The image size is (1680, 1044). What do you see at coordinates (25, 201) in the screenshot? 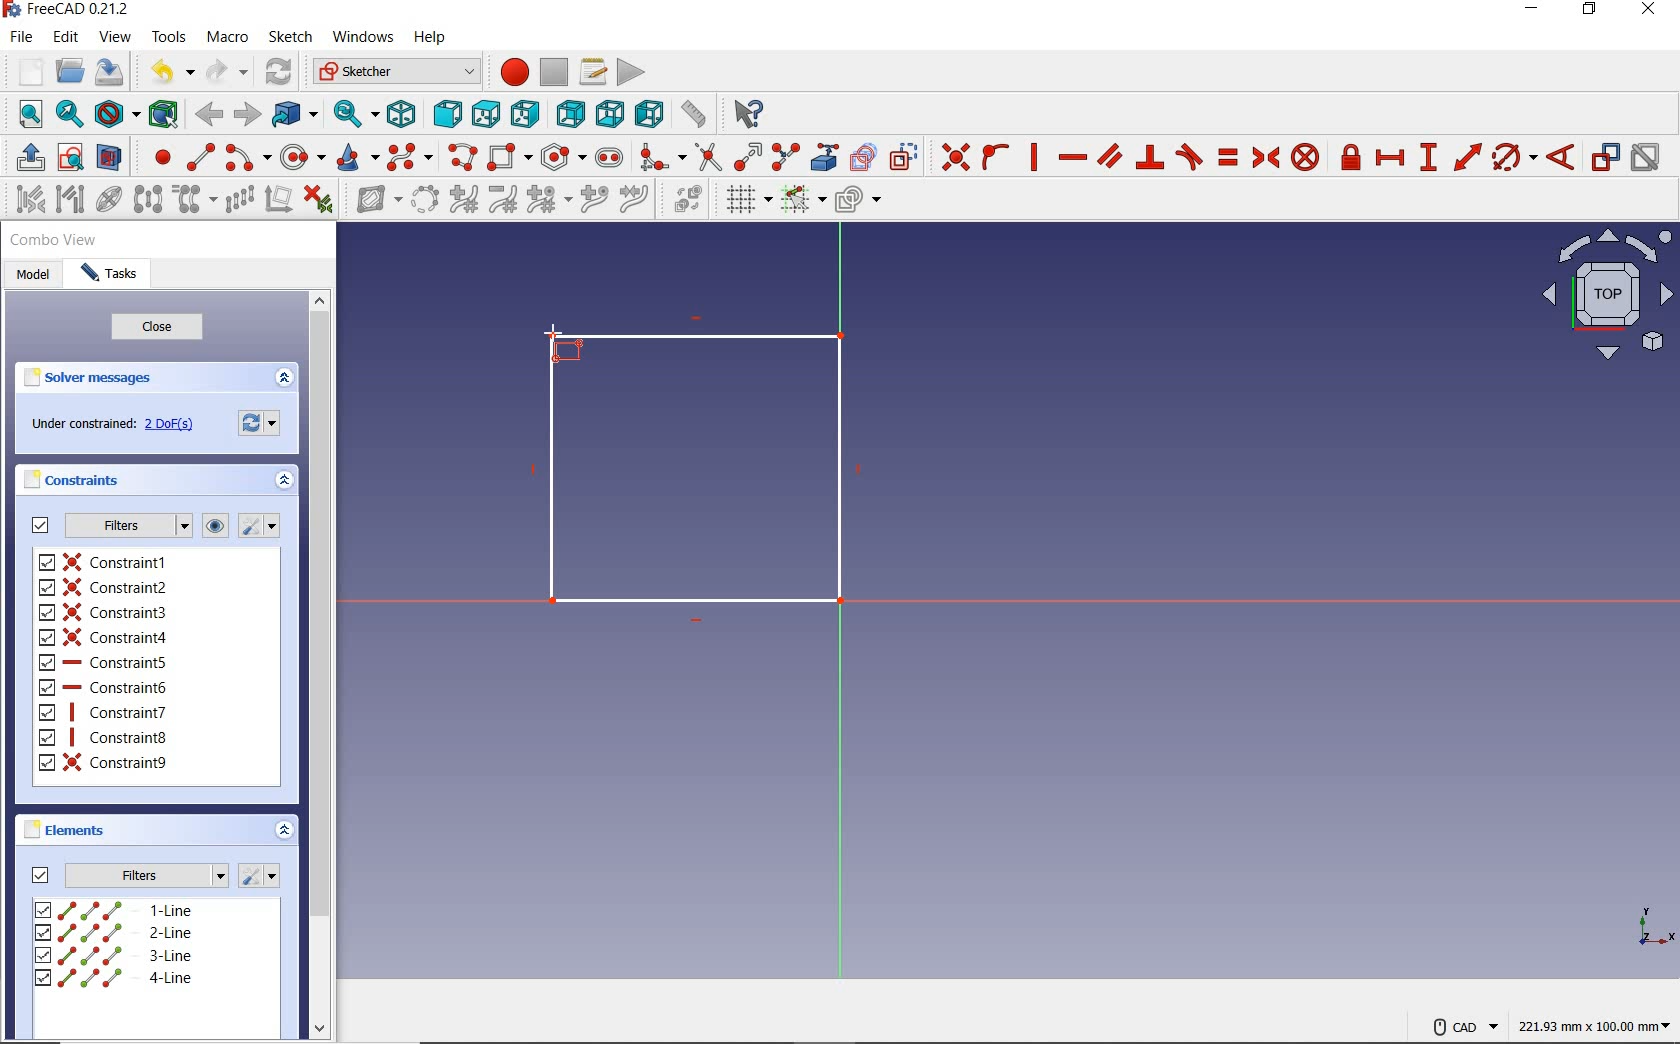
I see `select associated constraints` at bounding box center [25, 201].